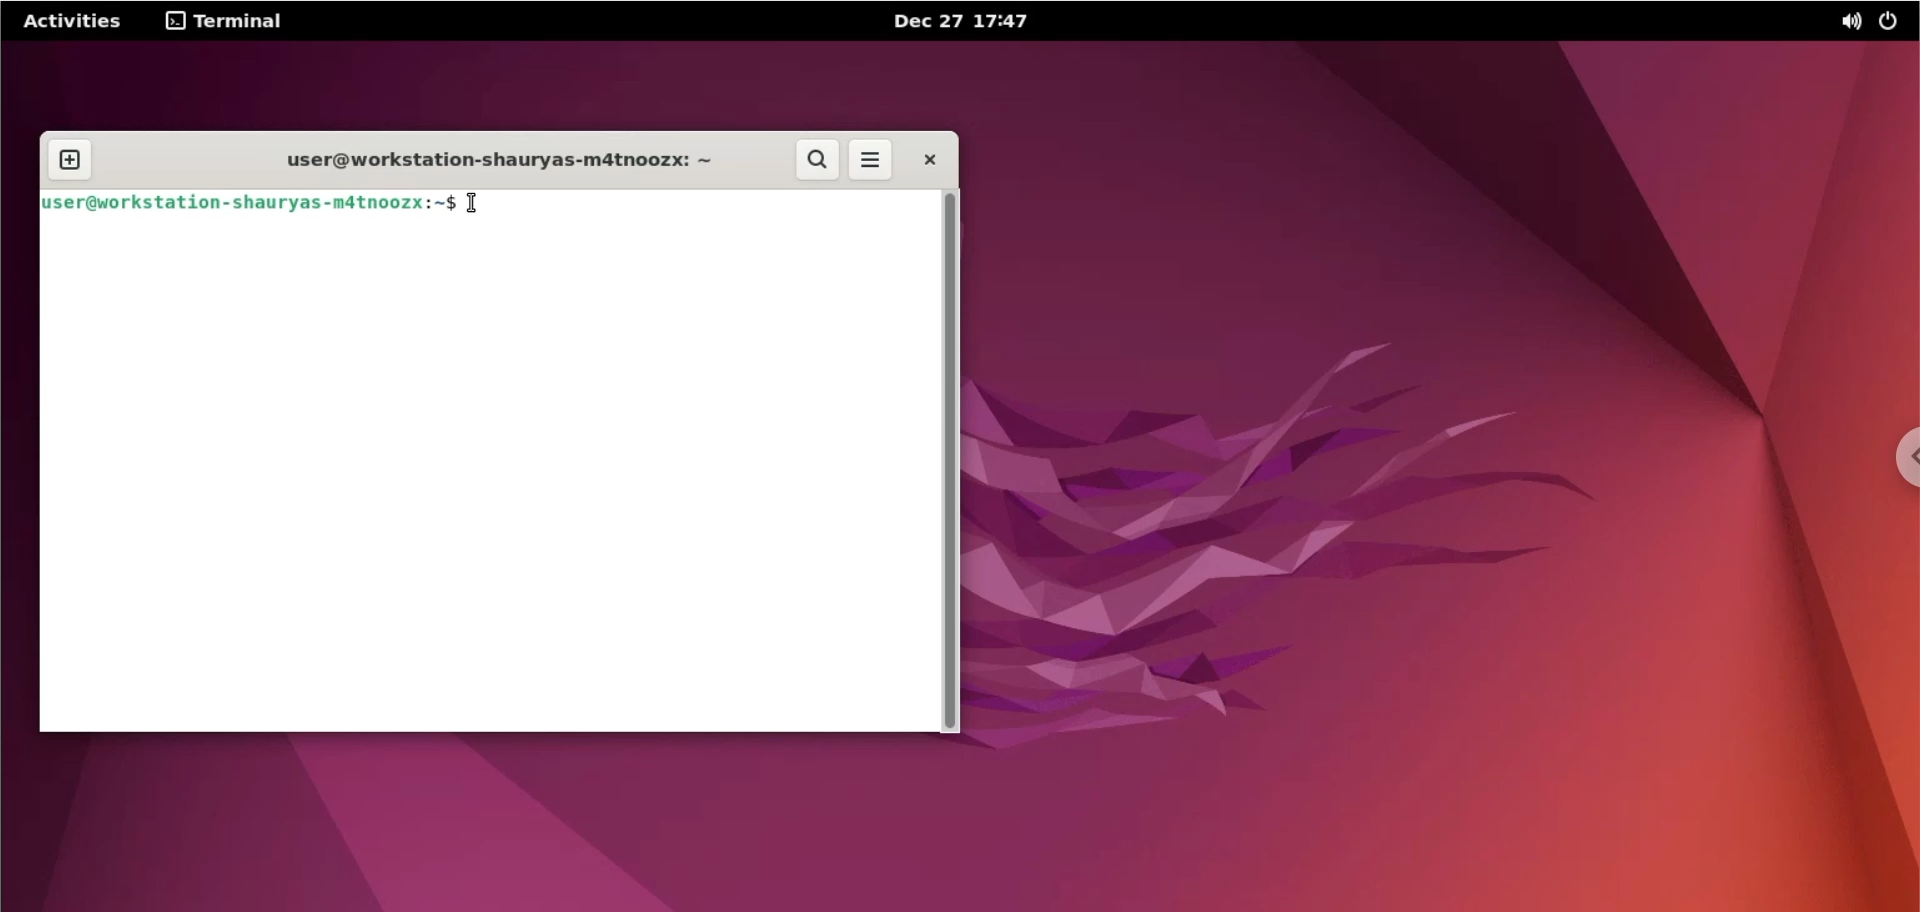 Image resolution: width=1920 pixels, height=912 pixels. Describe the element at coordinates (979, 20) in the screenshot. I see `Dec 27 17:47` at that location.